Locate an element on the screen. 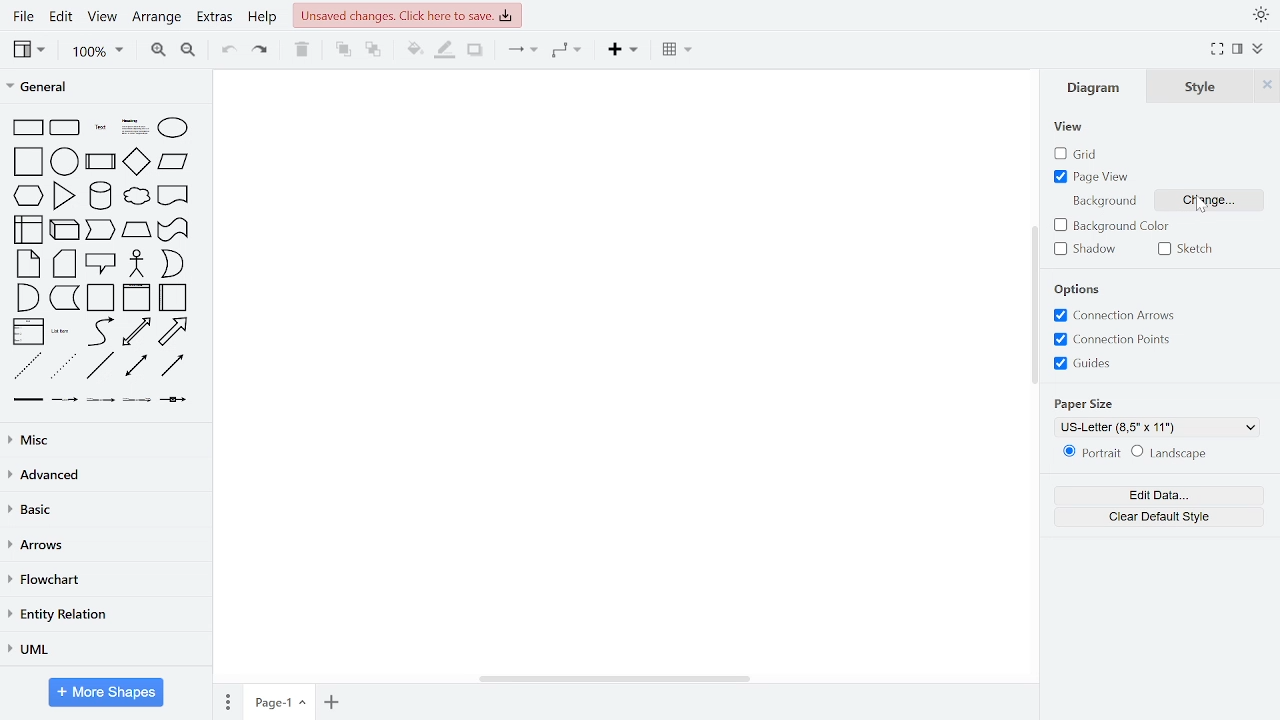 This screenshot has width=1280, height=720. grid is located at coordinates (1084, 154).